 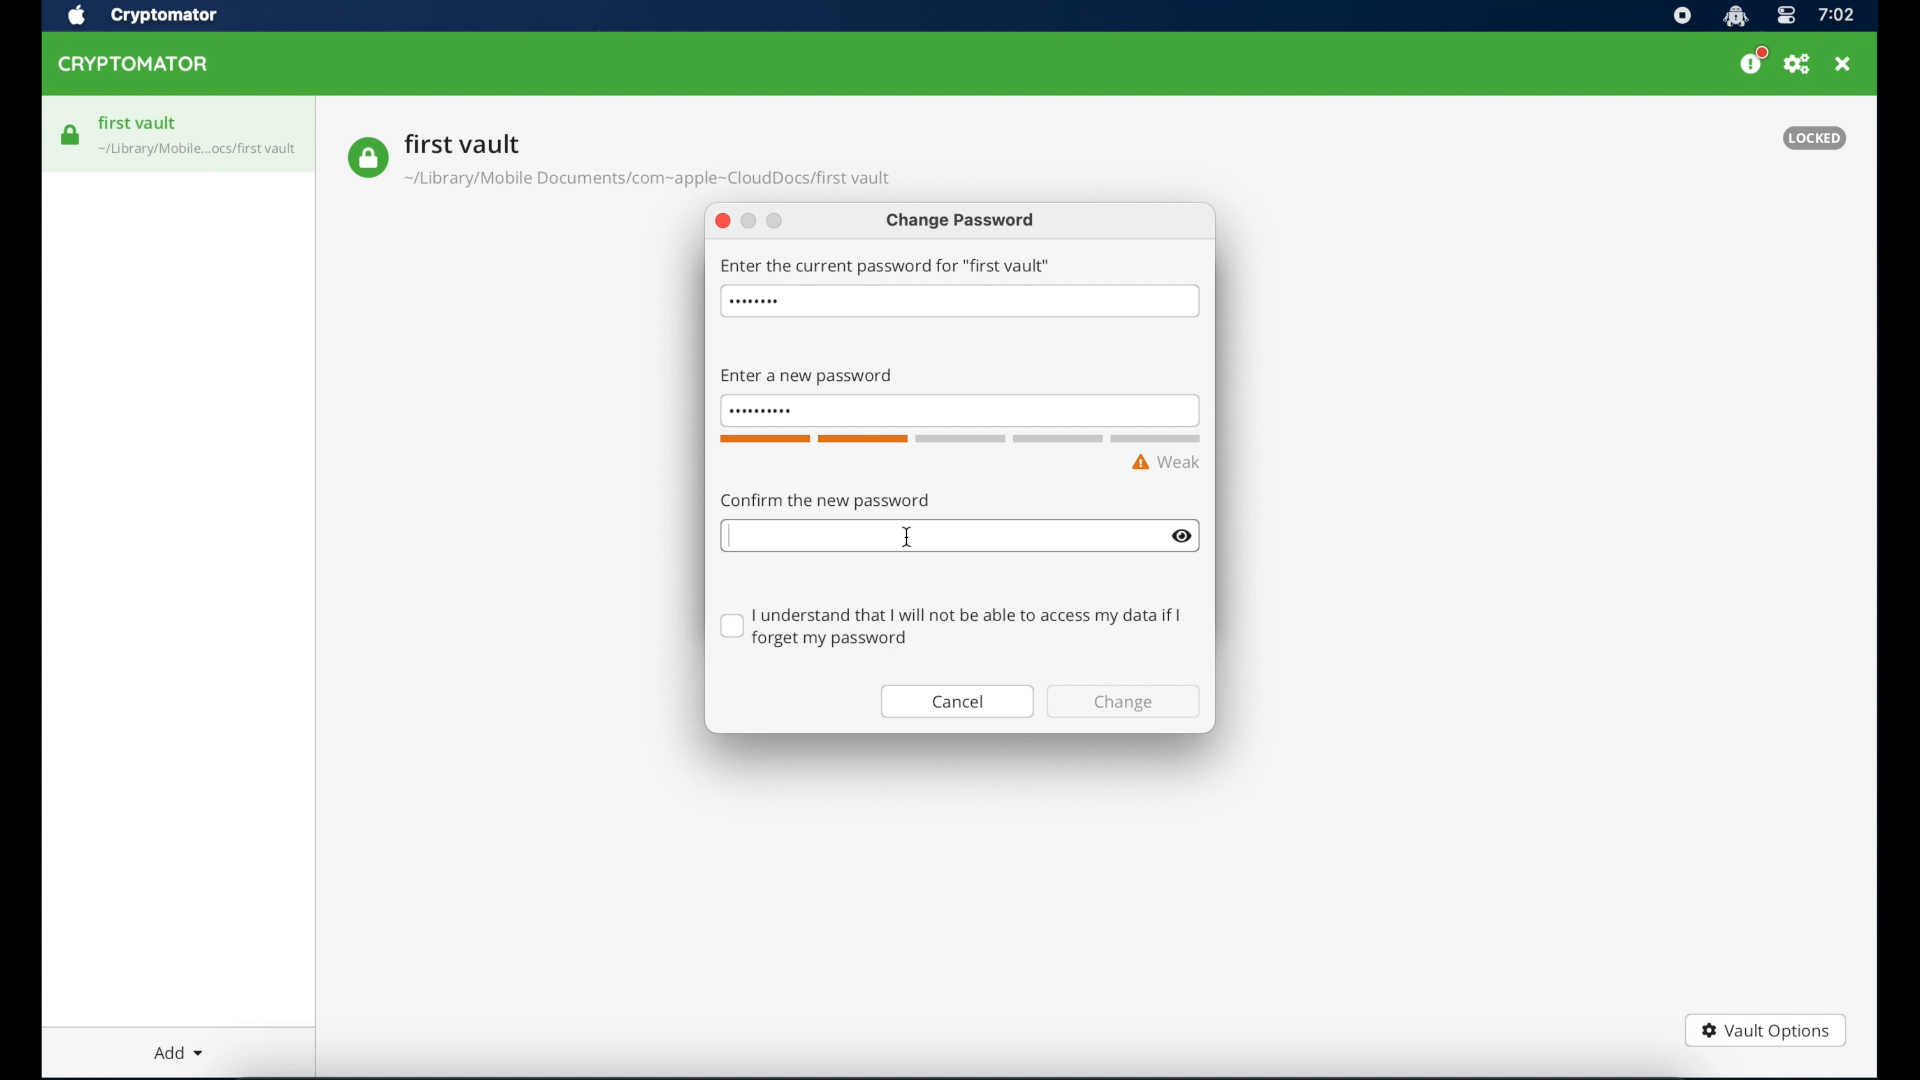 I want to click on time, so click(x=1836, y=16).